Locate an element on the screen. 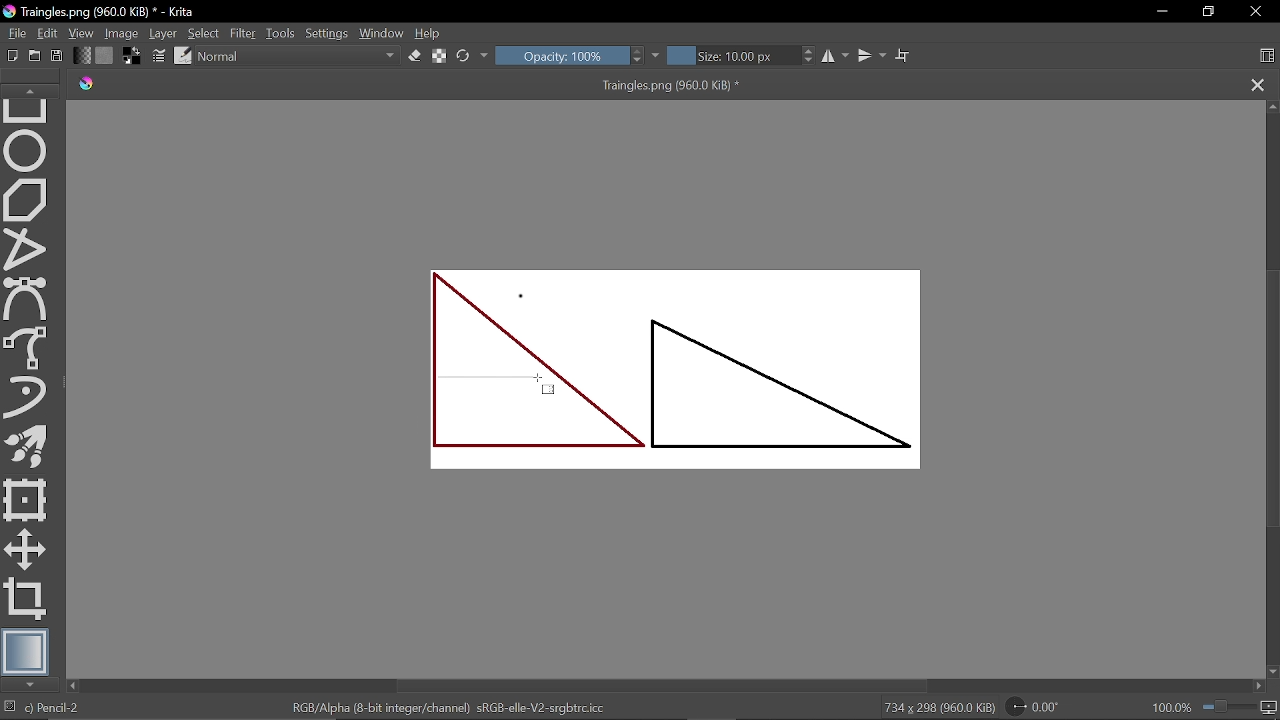 The image size is (1280, 720). Window is located at coordinates (382, 33).